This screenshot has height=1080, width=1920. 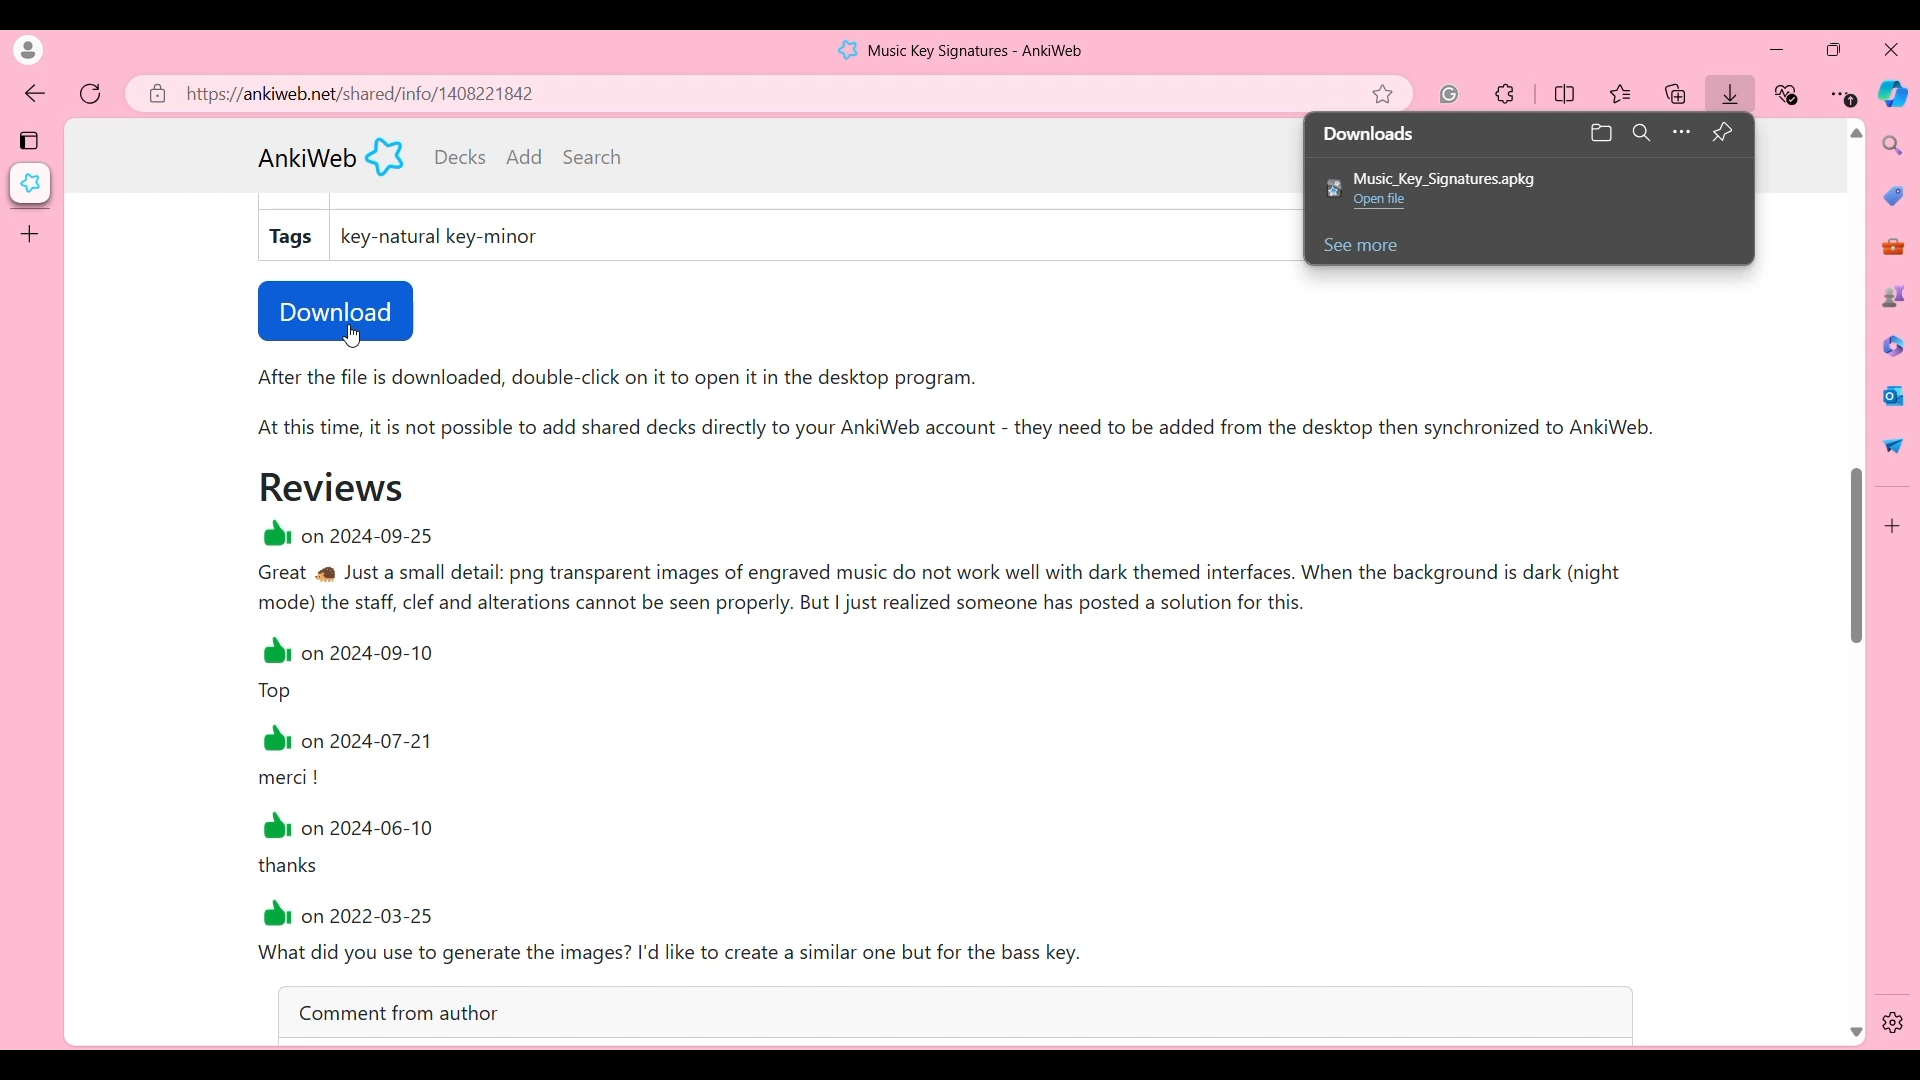 What do you see at coordinates (1856, 133) in the screenshot?
I see `Quick slide to top` at bounding box center [1856, 133].